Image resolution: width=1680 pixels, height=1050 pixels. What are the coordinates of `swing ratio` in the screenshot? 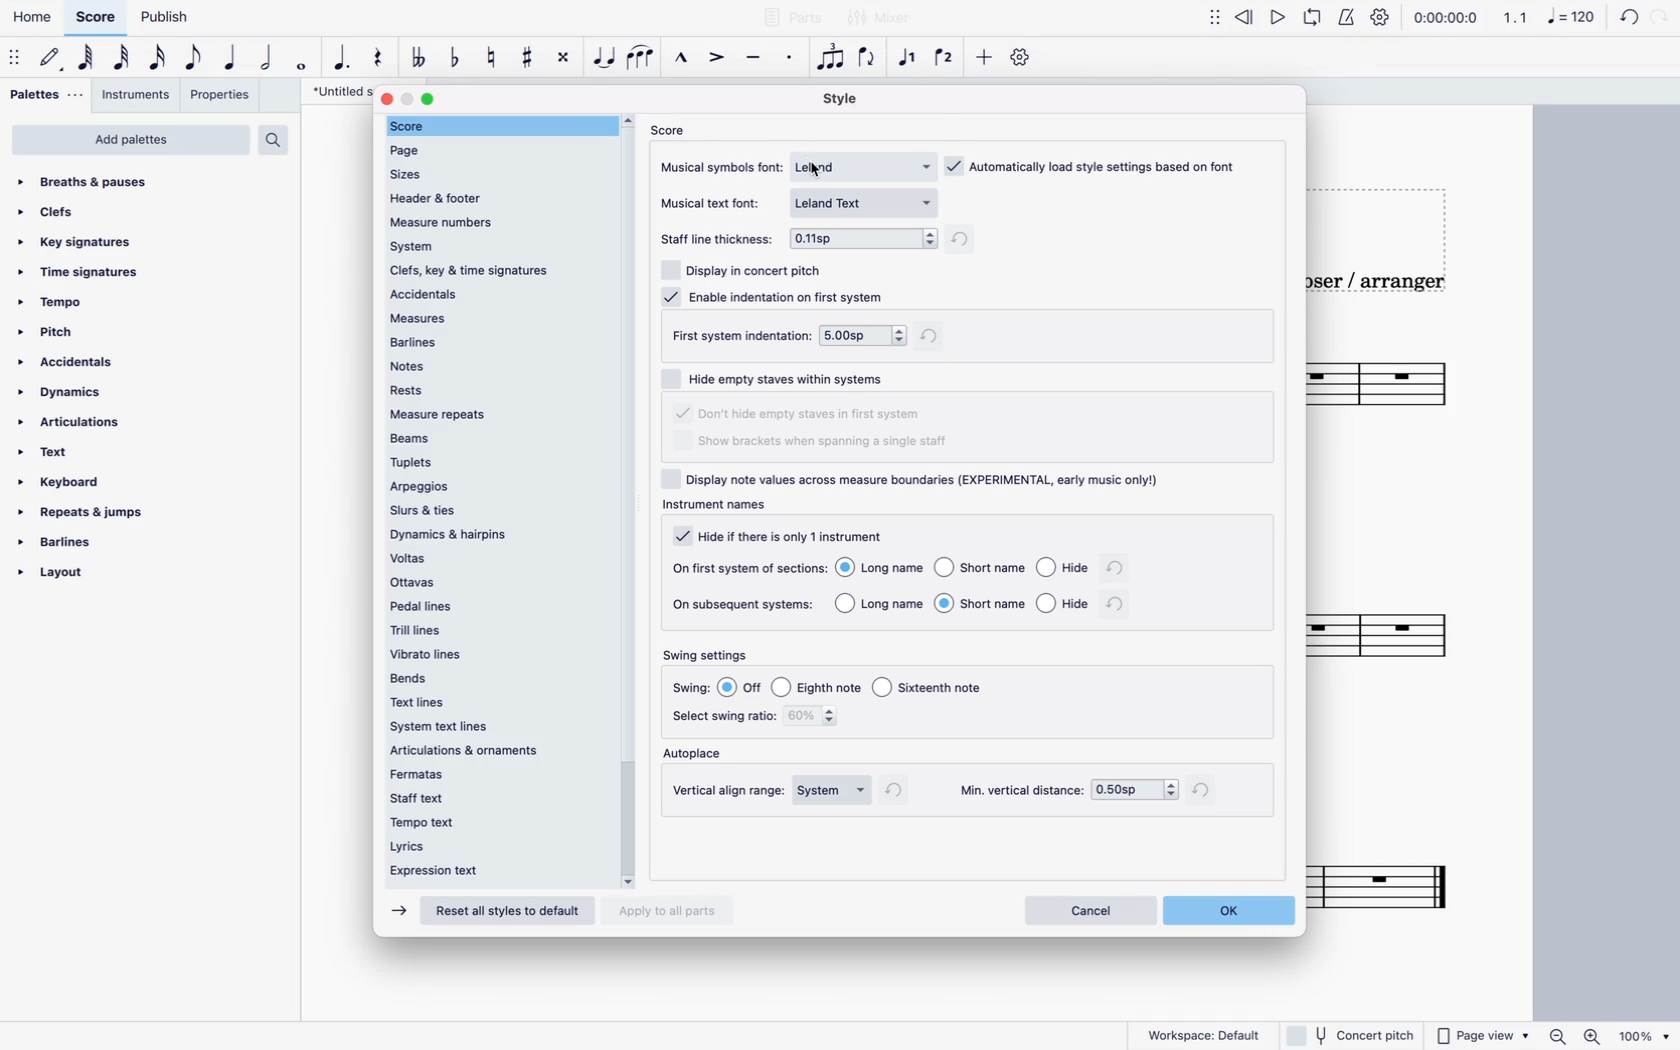 It's located at (815, 718).